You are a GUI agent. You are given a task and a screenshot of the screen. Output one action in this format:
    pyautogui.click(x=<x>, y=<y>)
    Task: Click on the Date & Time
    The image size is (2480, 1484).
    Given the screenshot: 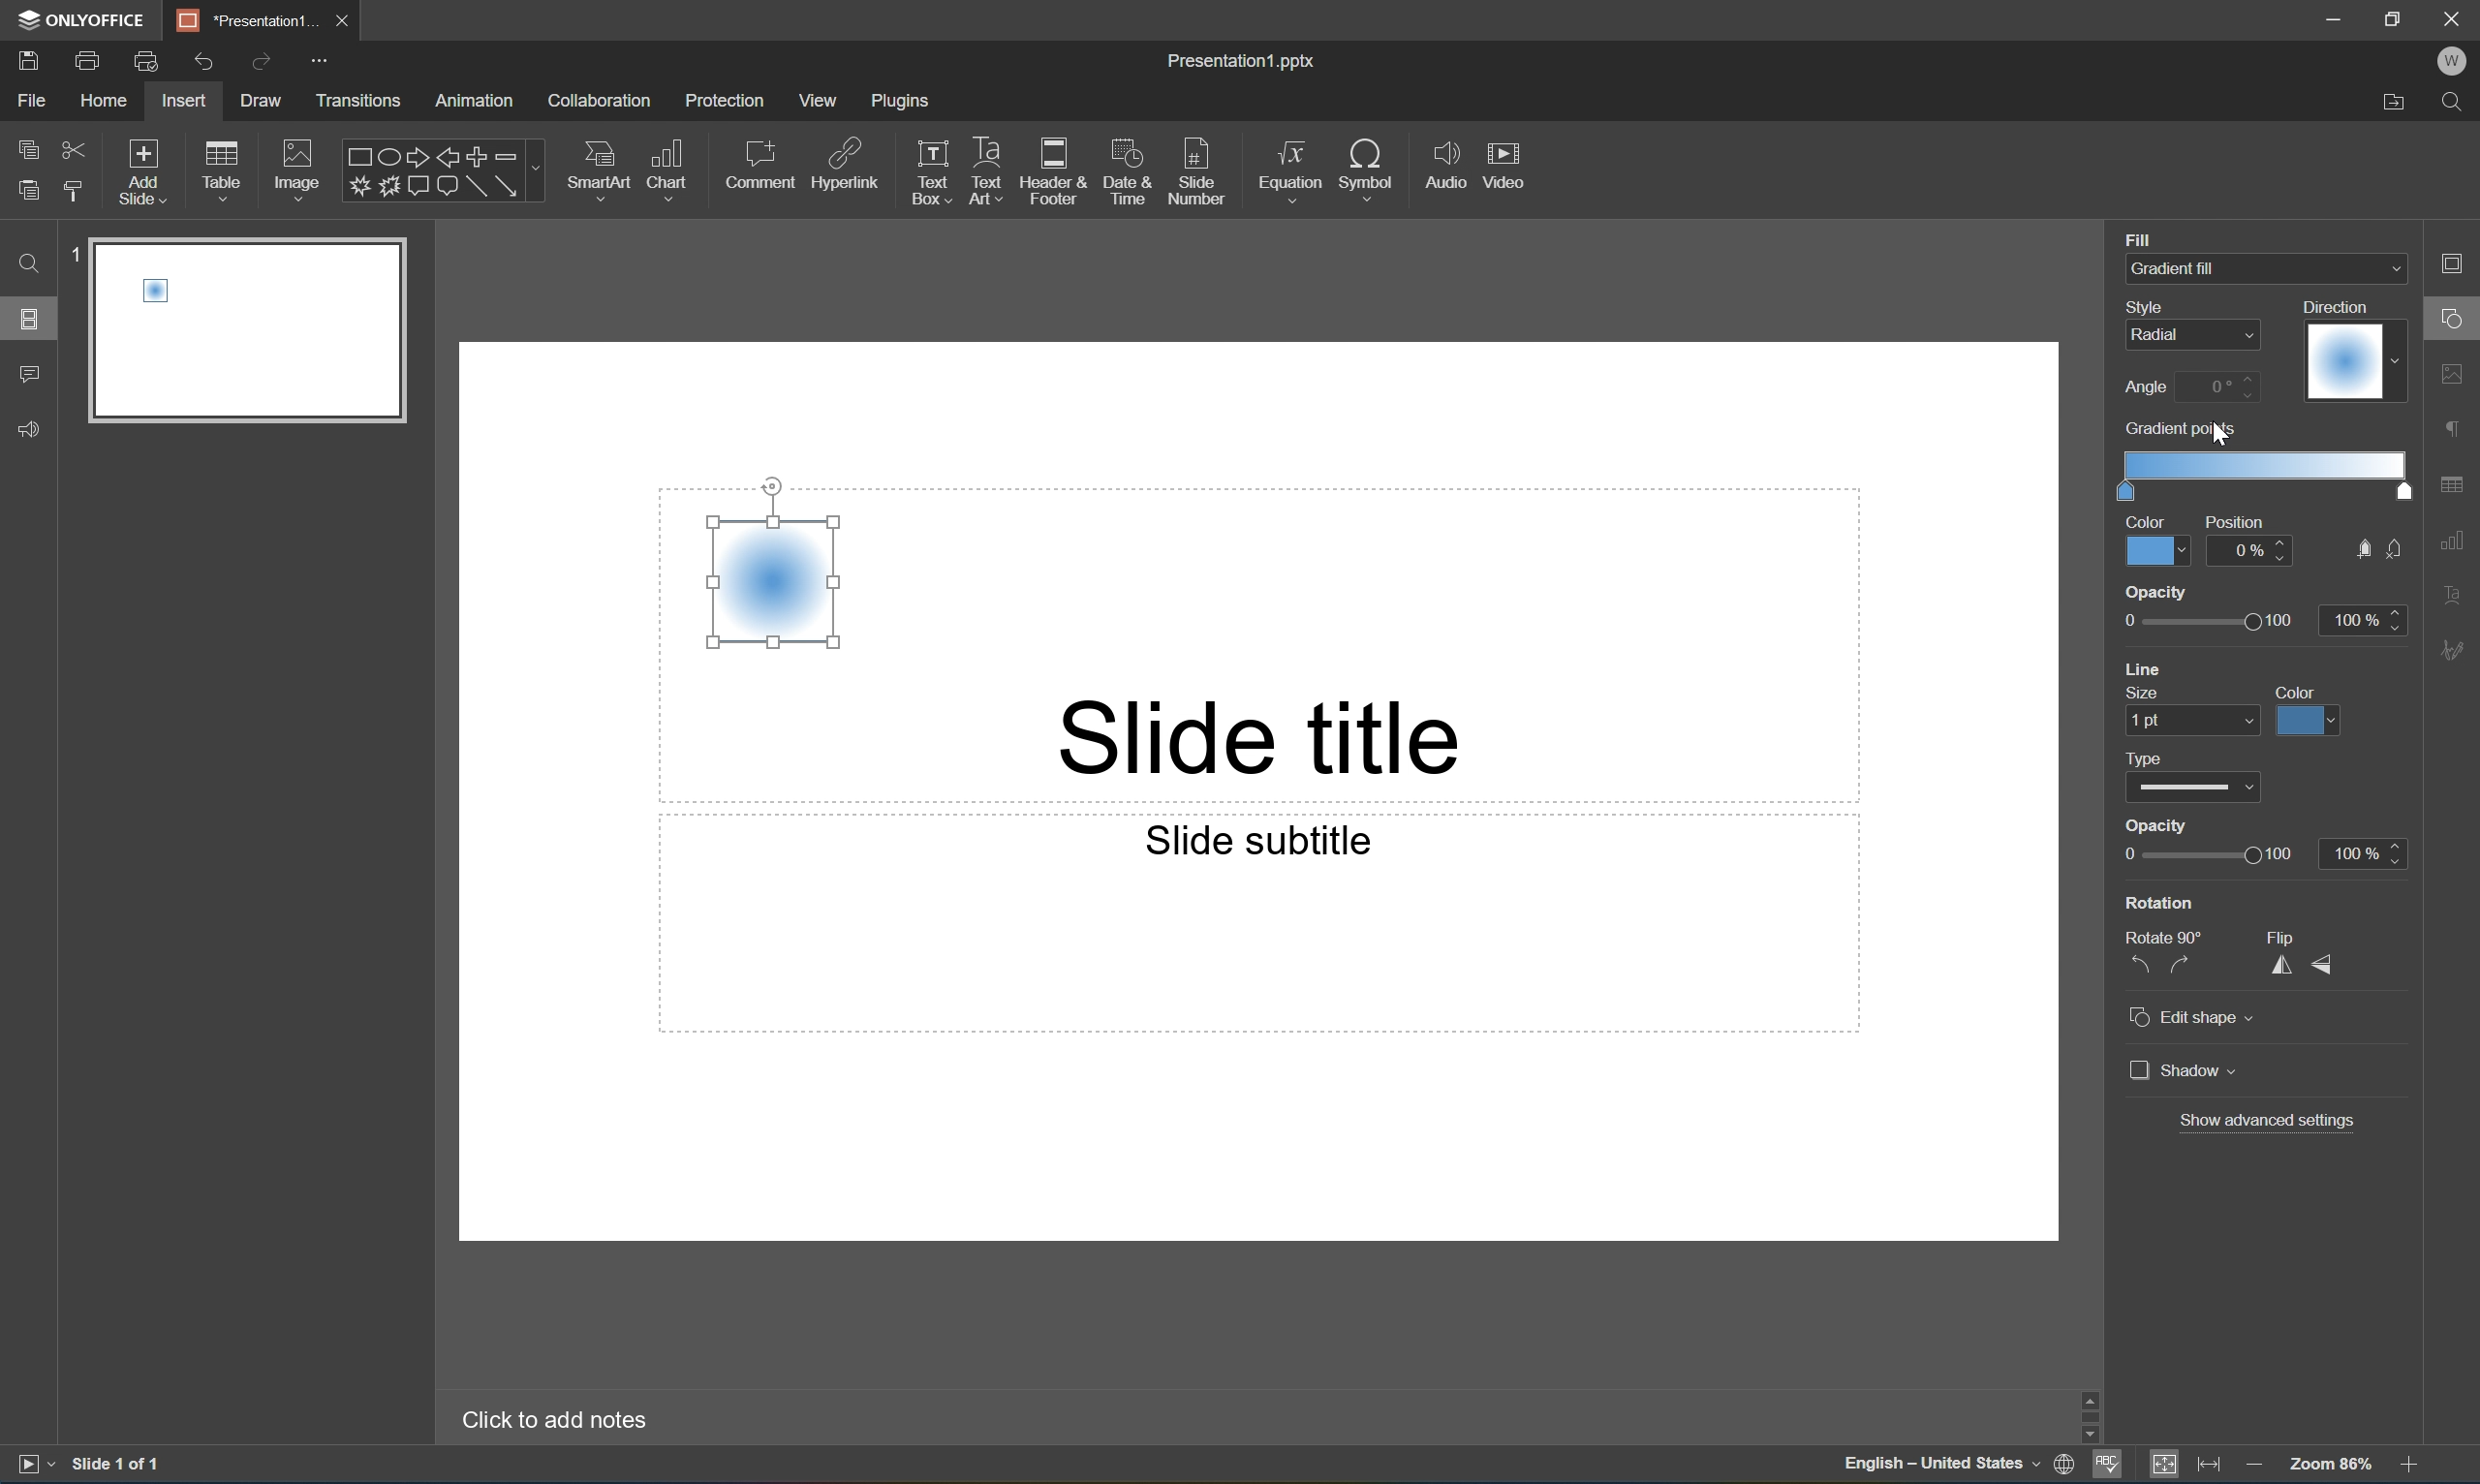 What is the action you would take?
    pyautogui.click(x=1124, y=169)
    